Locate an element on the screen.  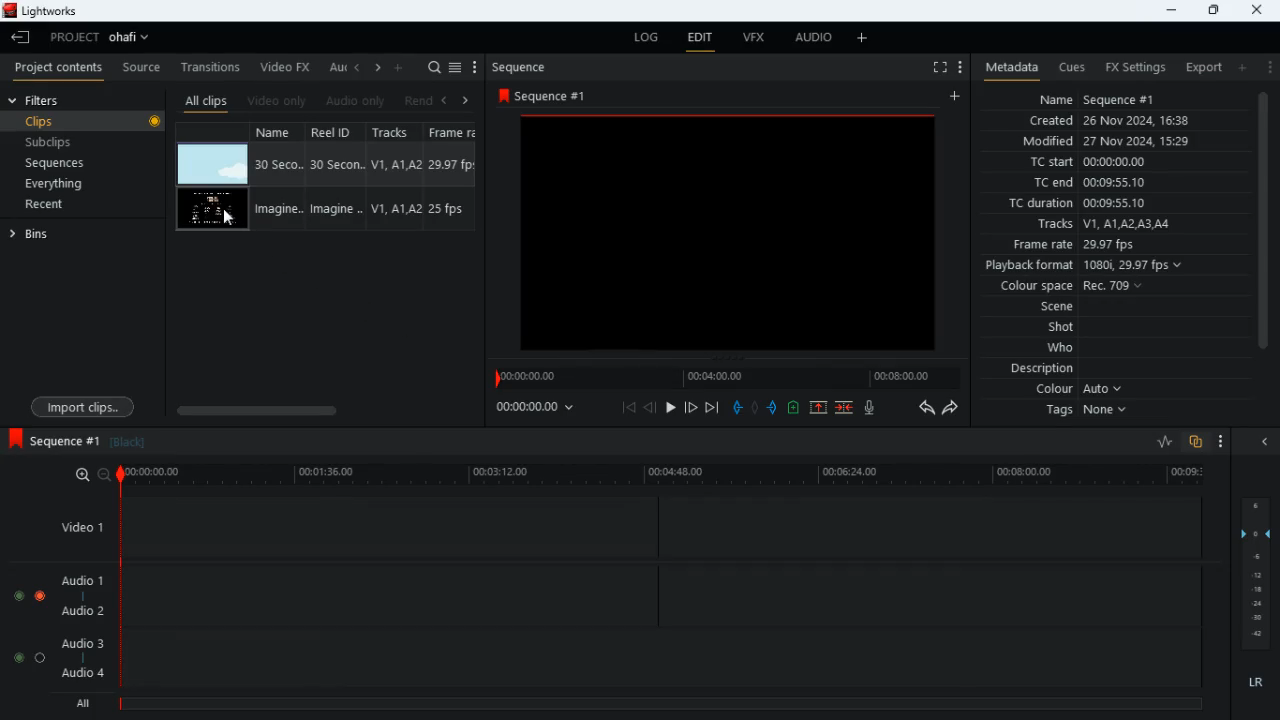
audio 1 is located at coordinates (78, 581).